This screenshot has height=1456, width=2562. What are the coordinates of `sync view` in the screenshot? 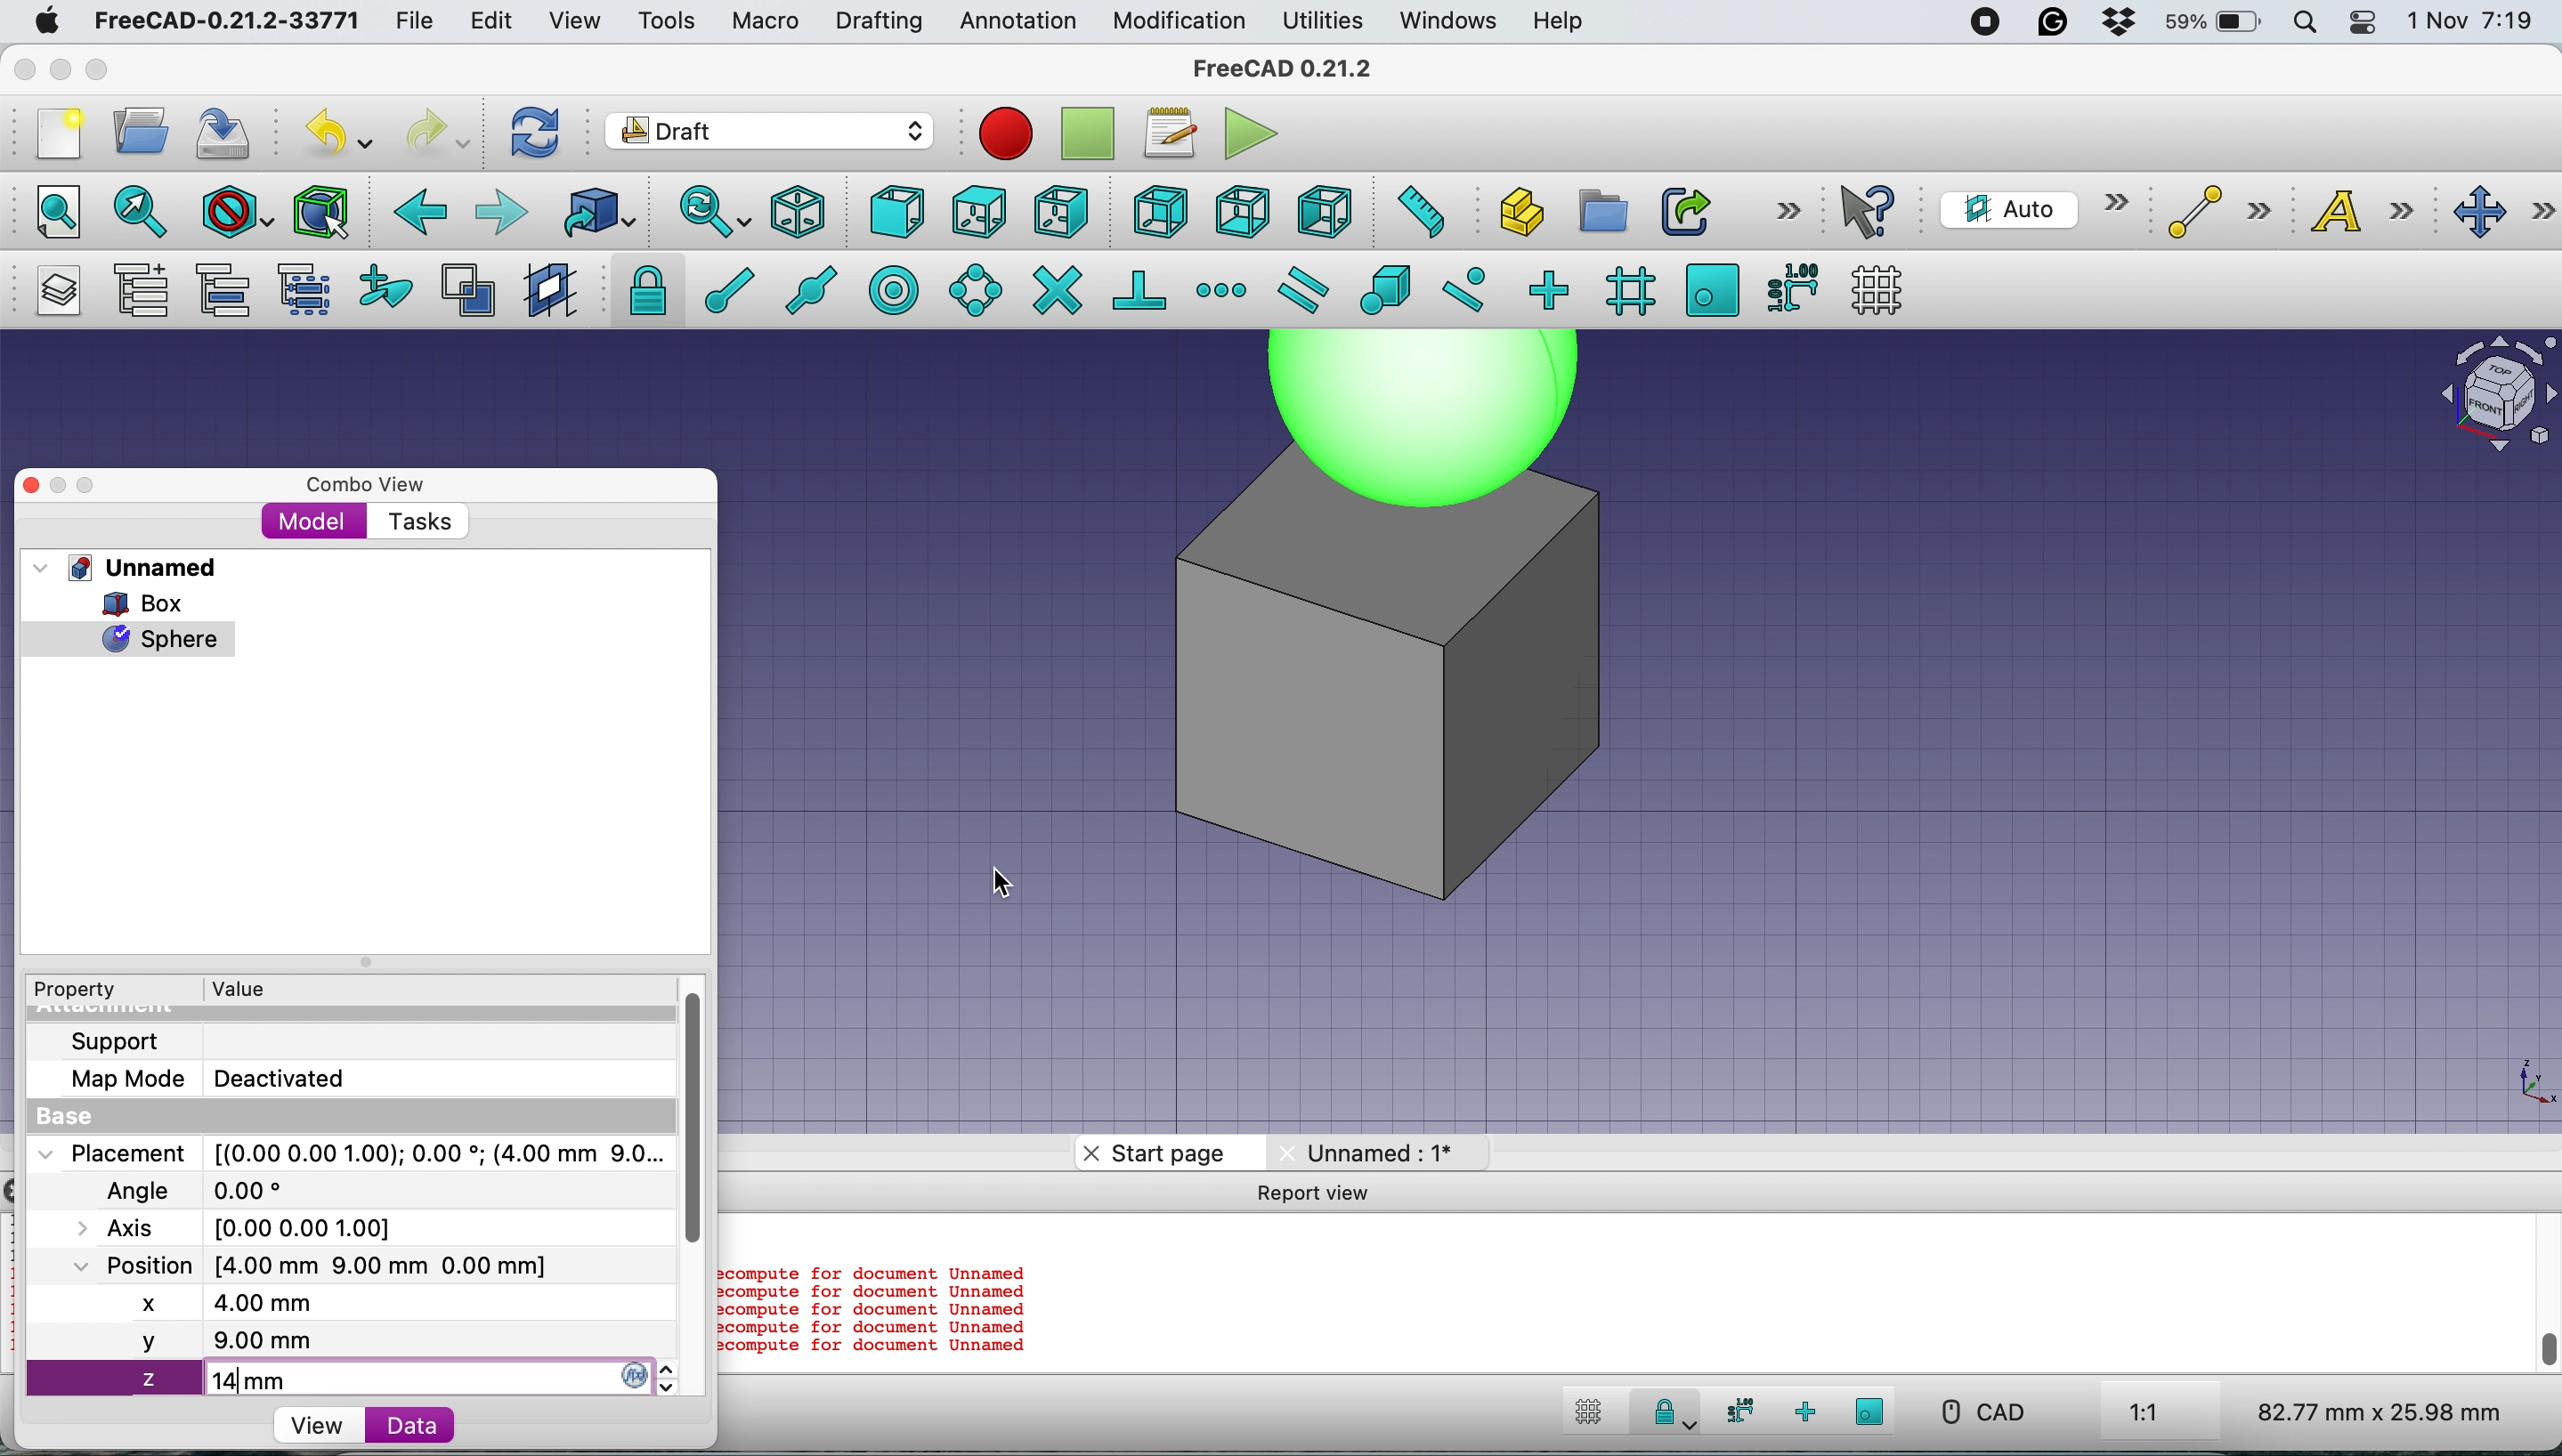 It's located at (702, 214).